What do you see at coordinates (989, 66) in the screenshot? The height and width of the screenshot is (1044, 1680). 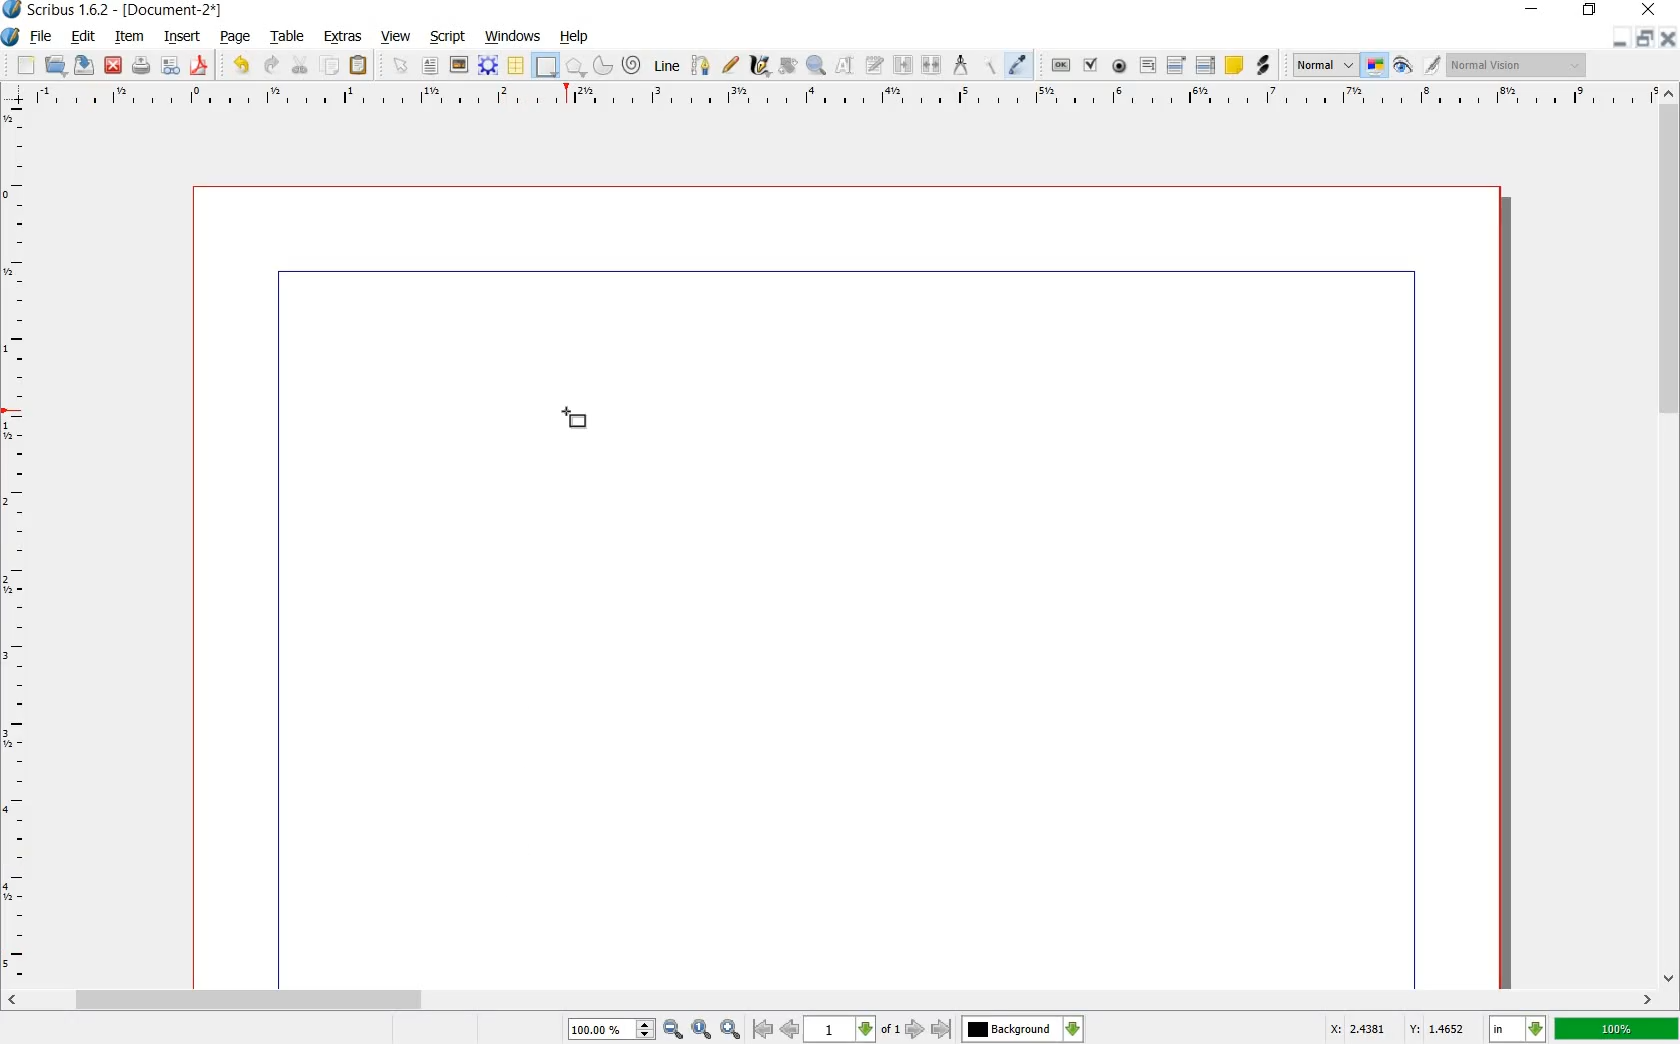 I see `COPY ITEM PROPERTIES` at bounding box center [989, 66].